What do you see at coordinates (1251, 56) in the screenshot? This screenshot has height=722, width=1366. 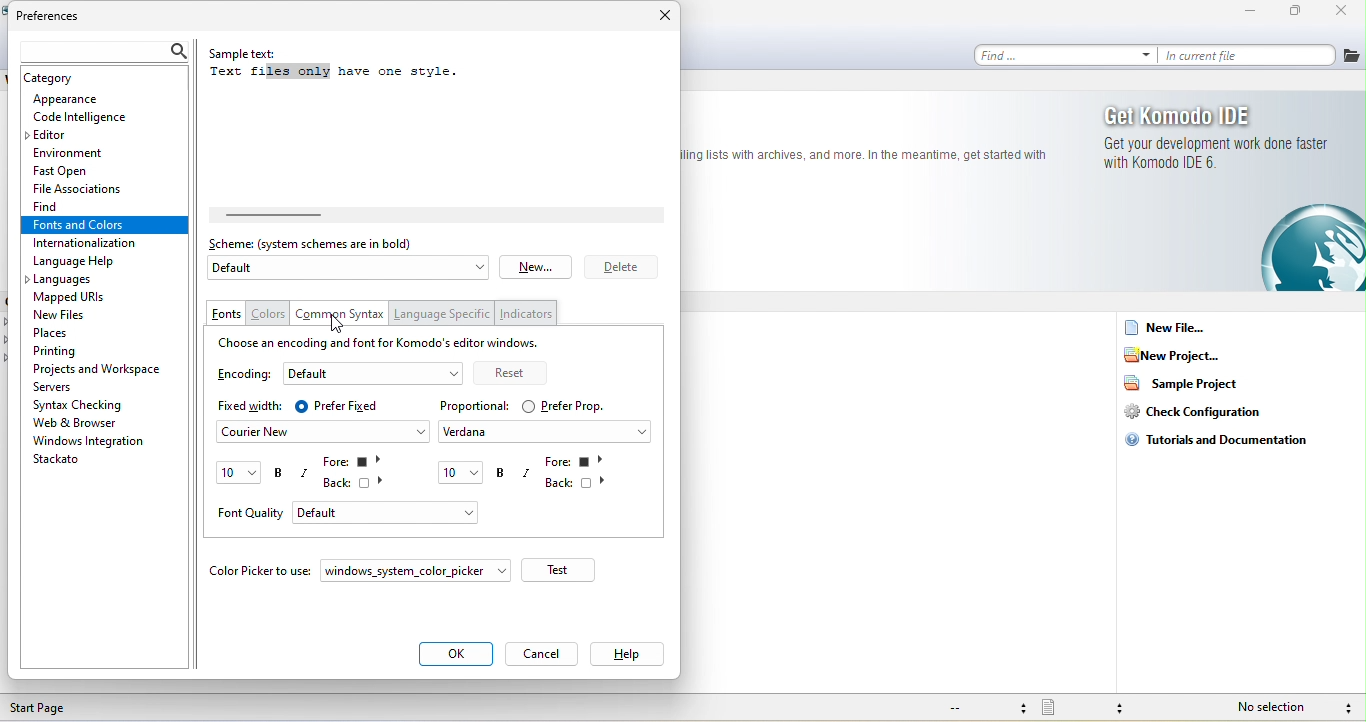 I see `in current file` at bounding box center [1251, 56].